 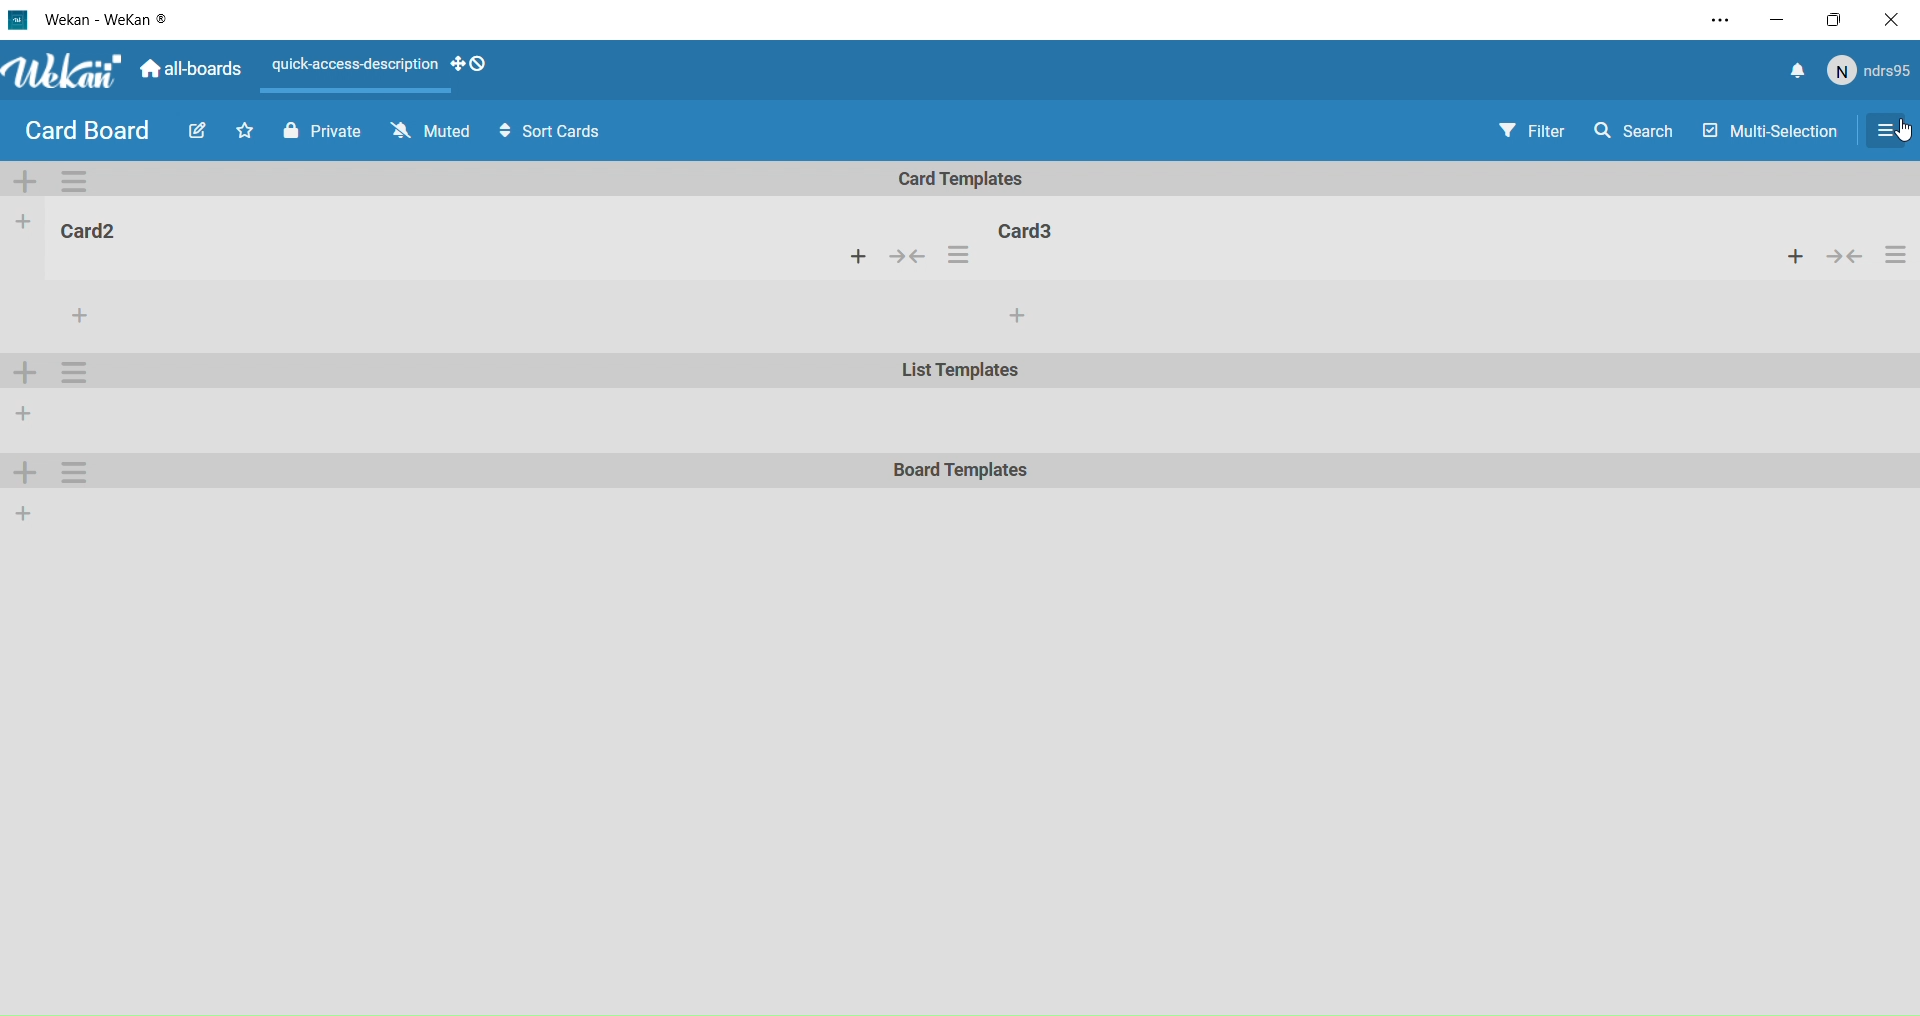 What do you see at coordinates (1016, 316) in the screenshot?
I see `add` at bounding box center [1016, 316].